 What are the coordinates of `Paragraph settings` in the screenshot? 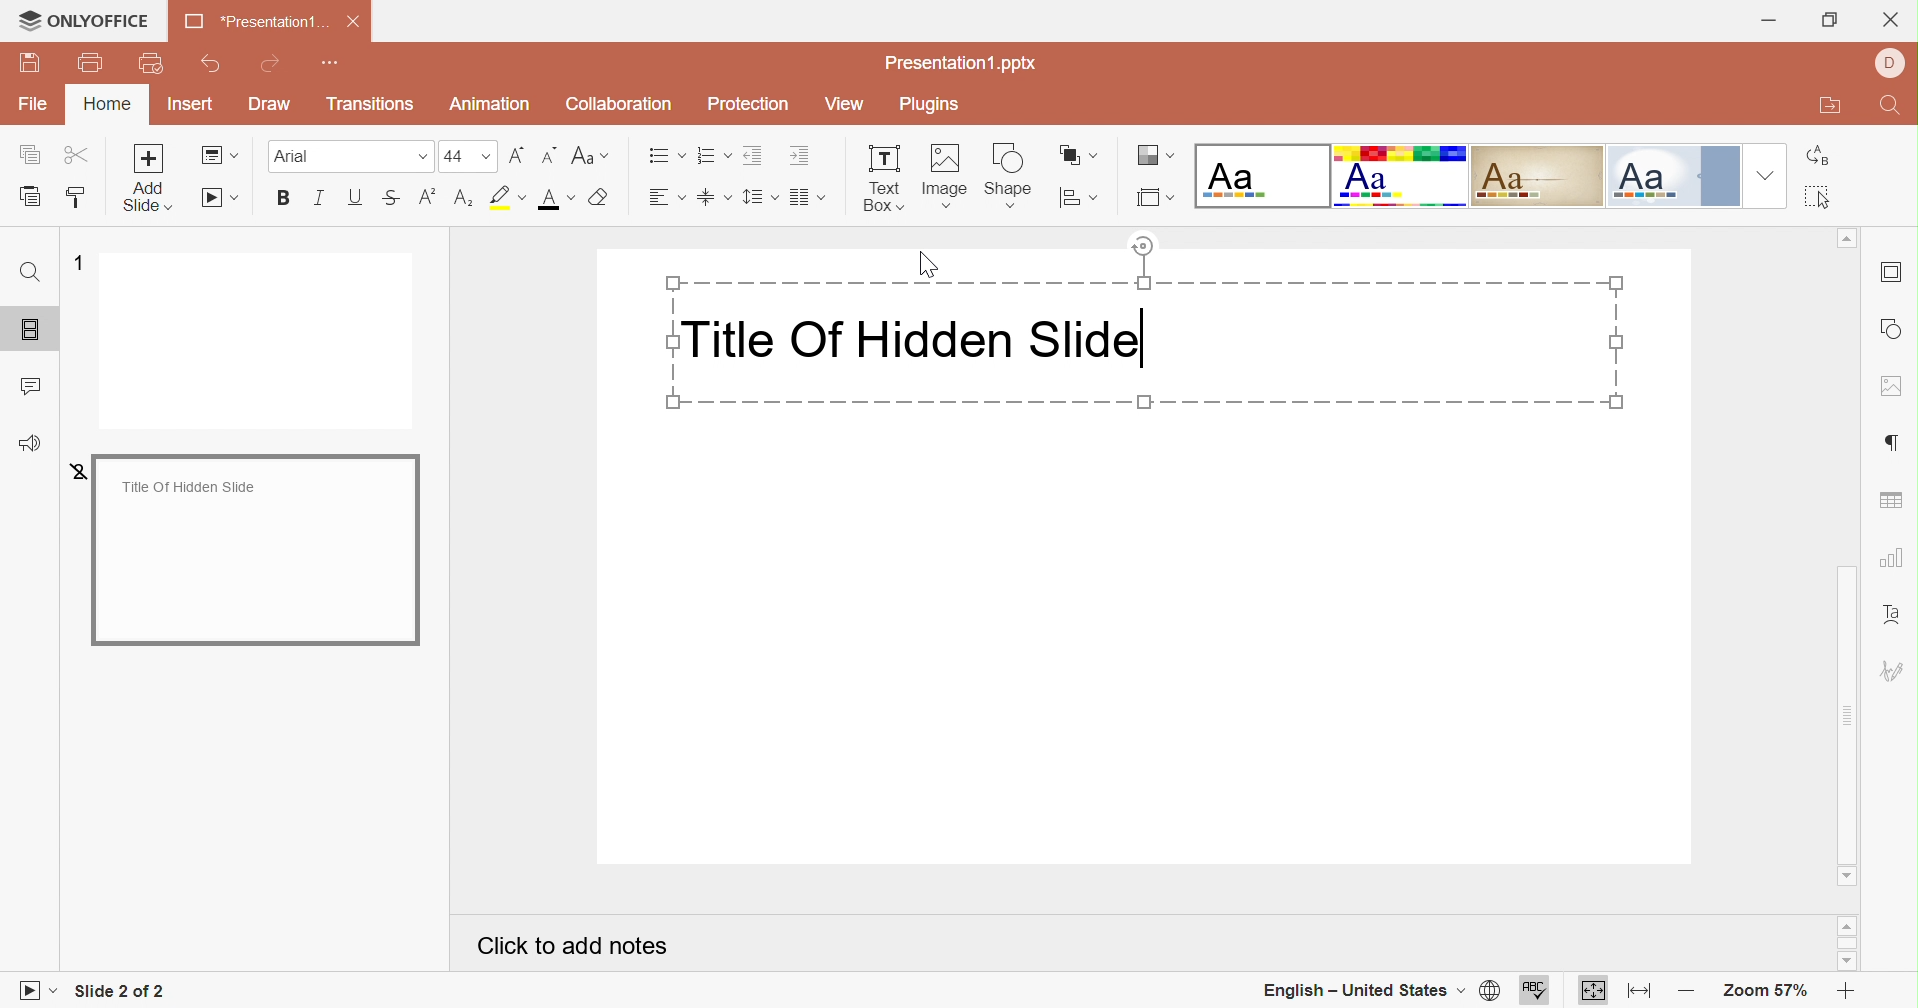 It's located at (1895, 442).